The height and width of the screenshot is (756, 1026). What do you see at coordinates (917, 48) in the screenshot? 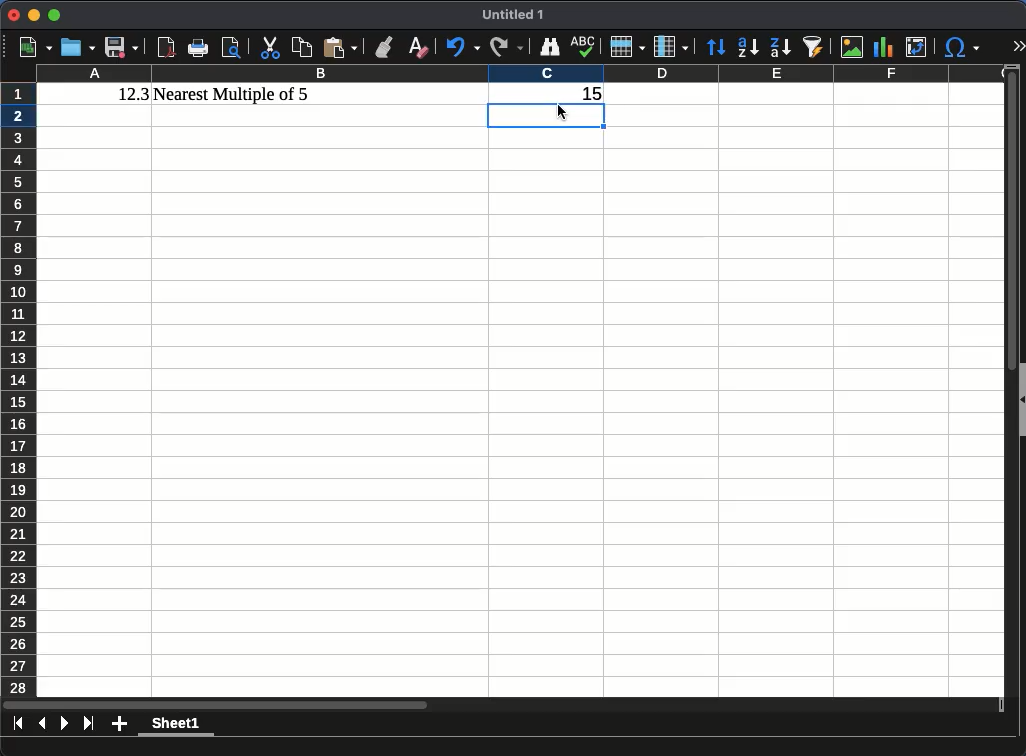
I see `pivot table` at bounding box center [917, 48].